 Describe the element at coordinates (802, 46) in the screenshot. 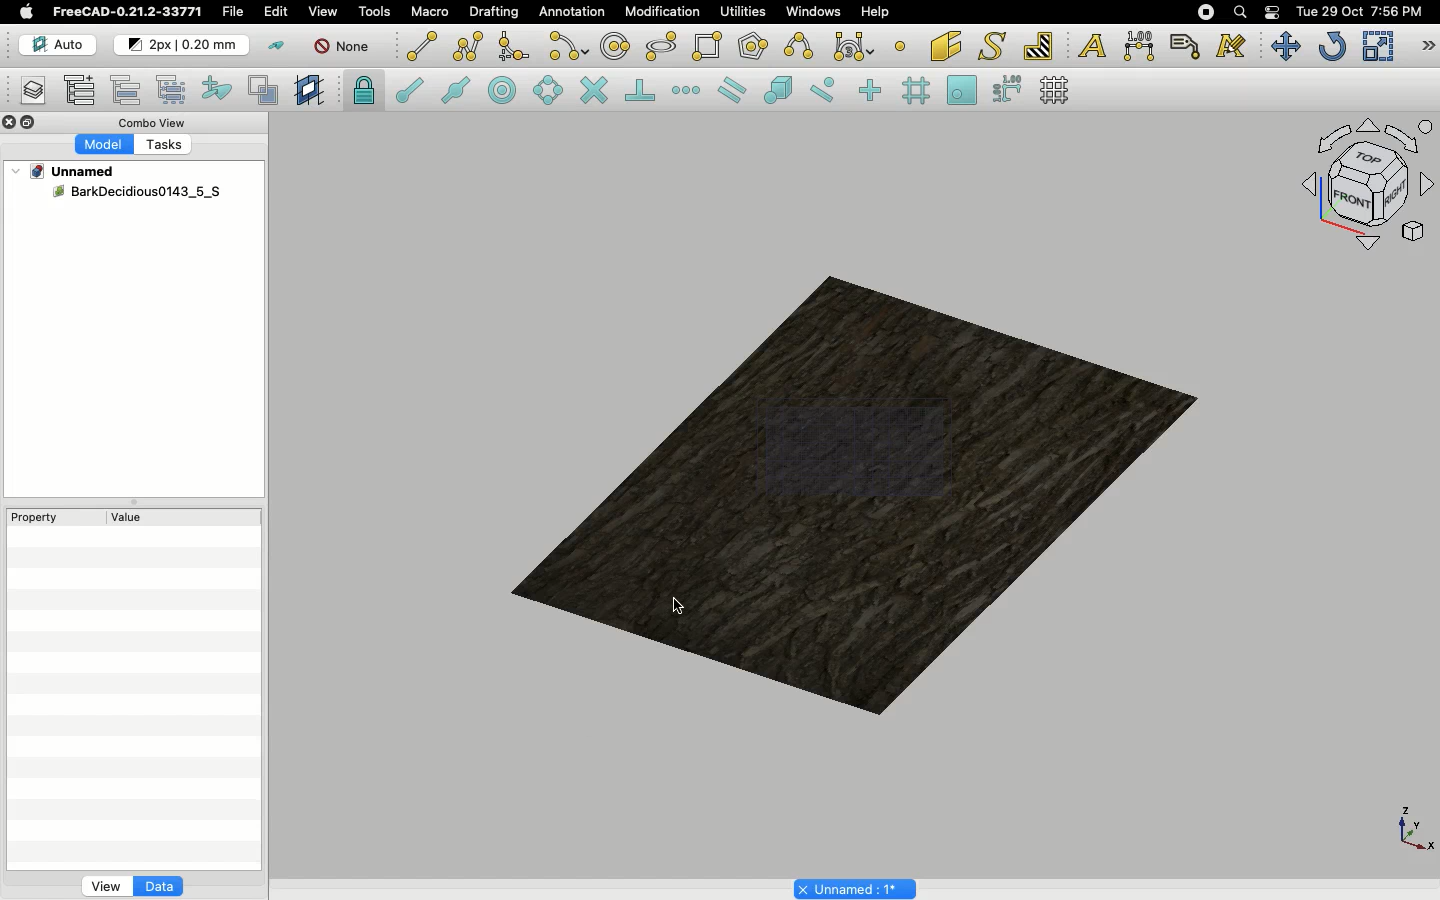

I see `B-spline` at that location.